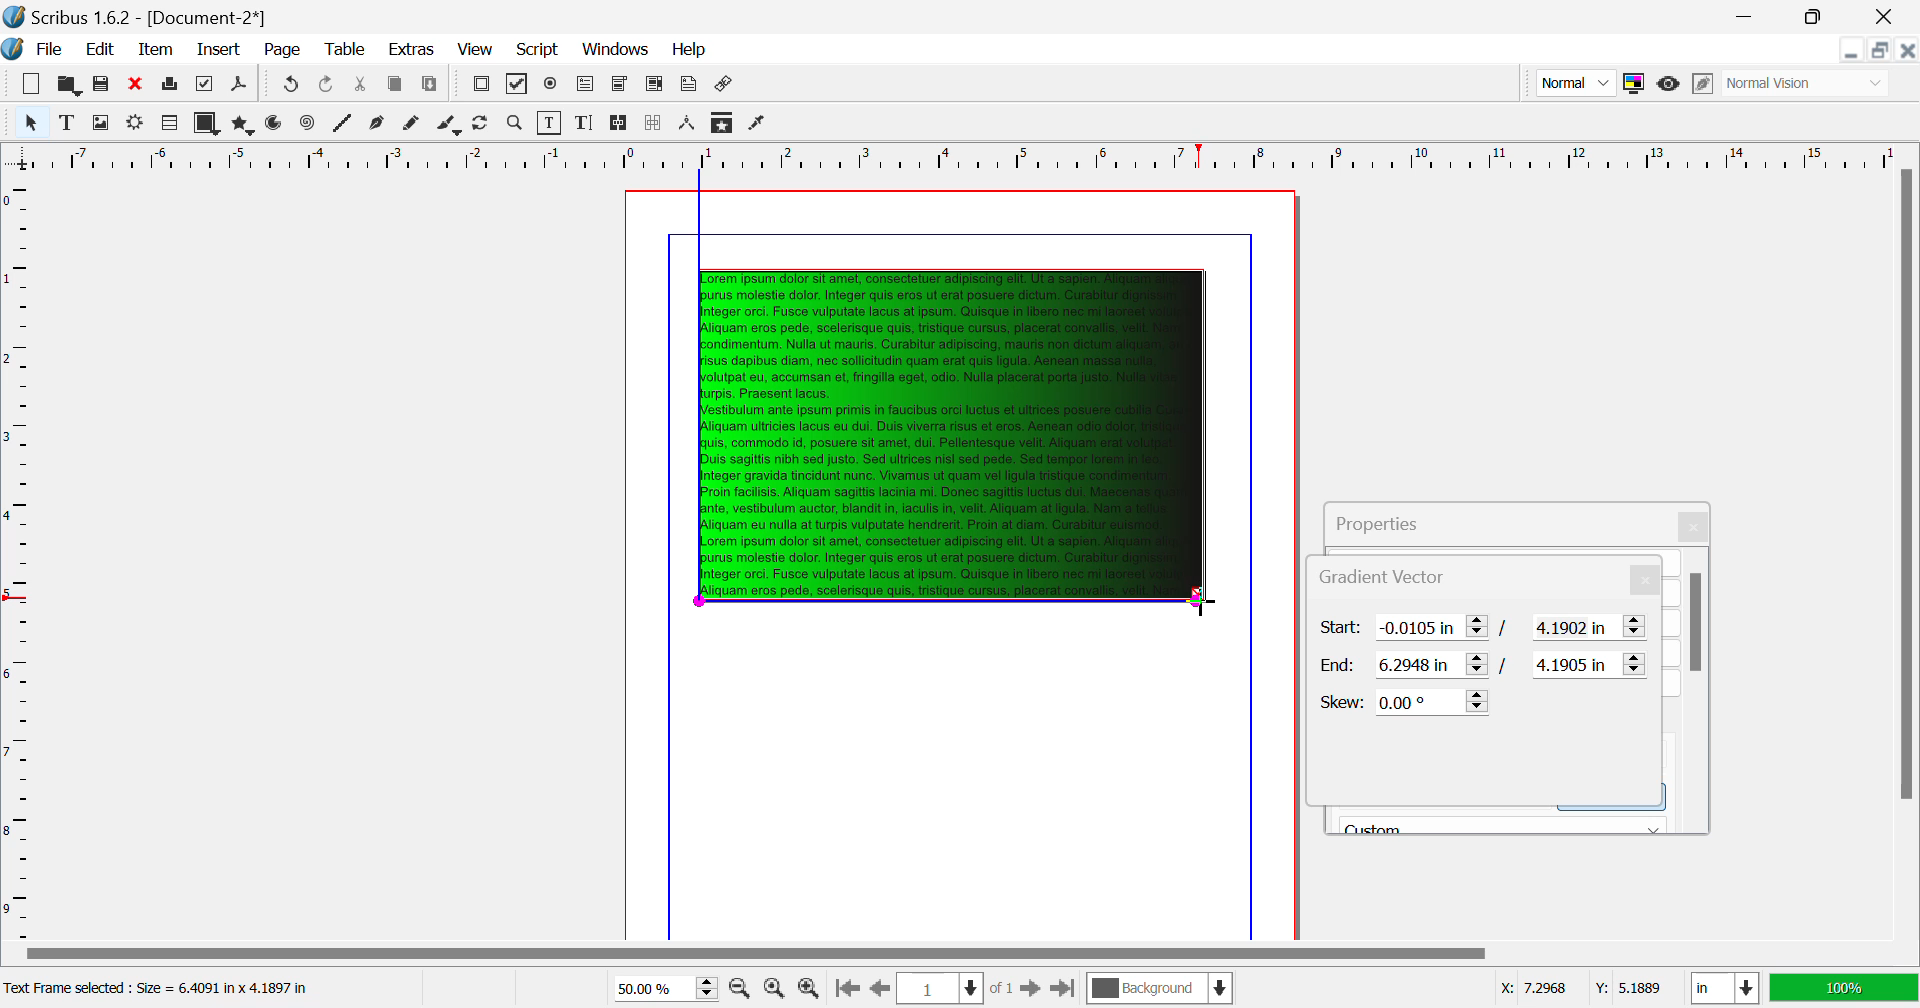 The image size is (1920, 1008). I want to click on Save as PDF, so click(240, 86).